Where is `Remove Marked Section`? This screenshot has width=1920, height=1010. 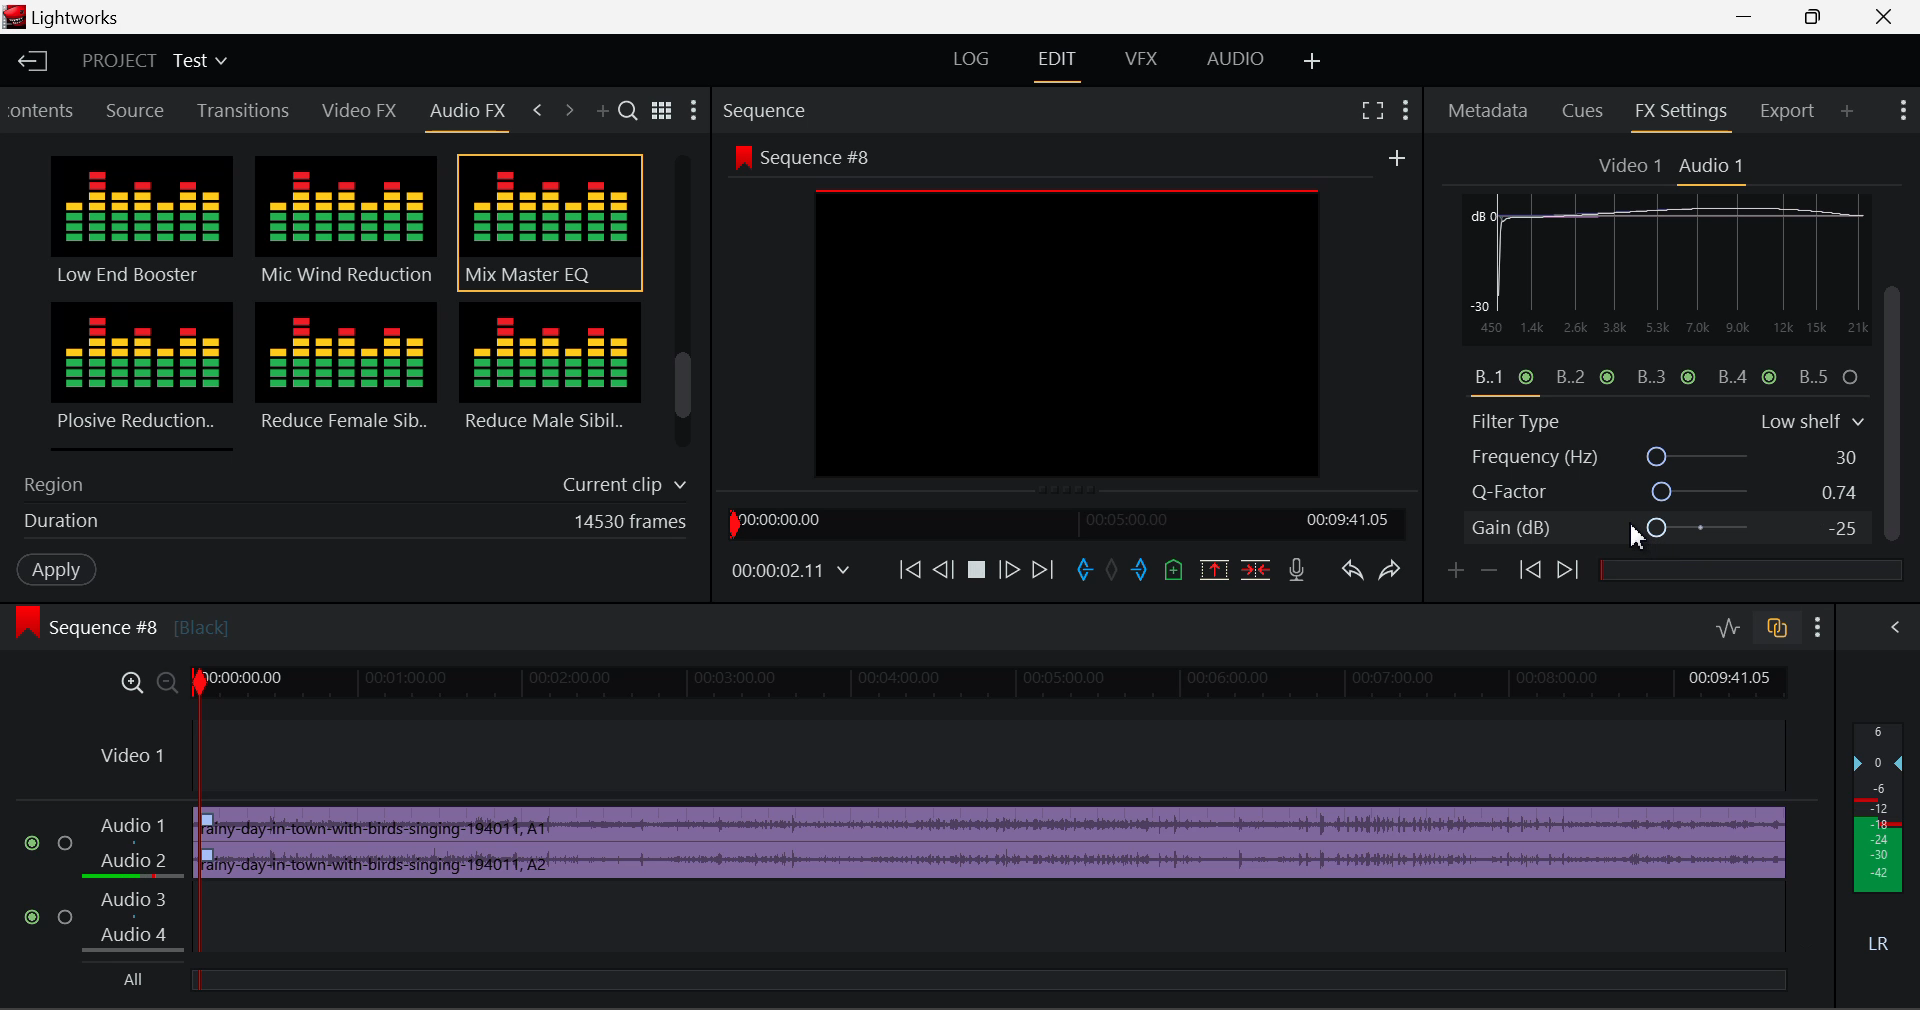
Remove Marked Section is located at coordinates (1211, 569).